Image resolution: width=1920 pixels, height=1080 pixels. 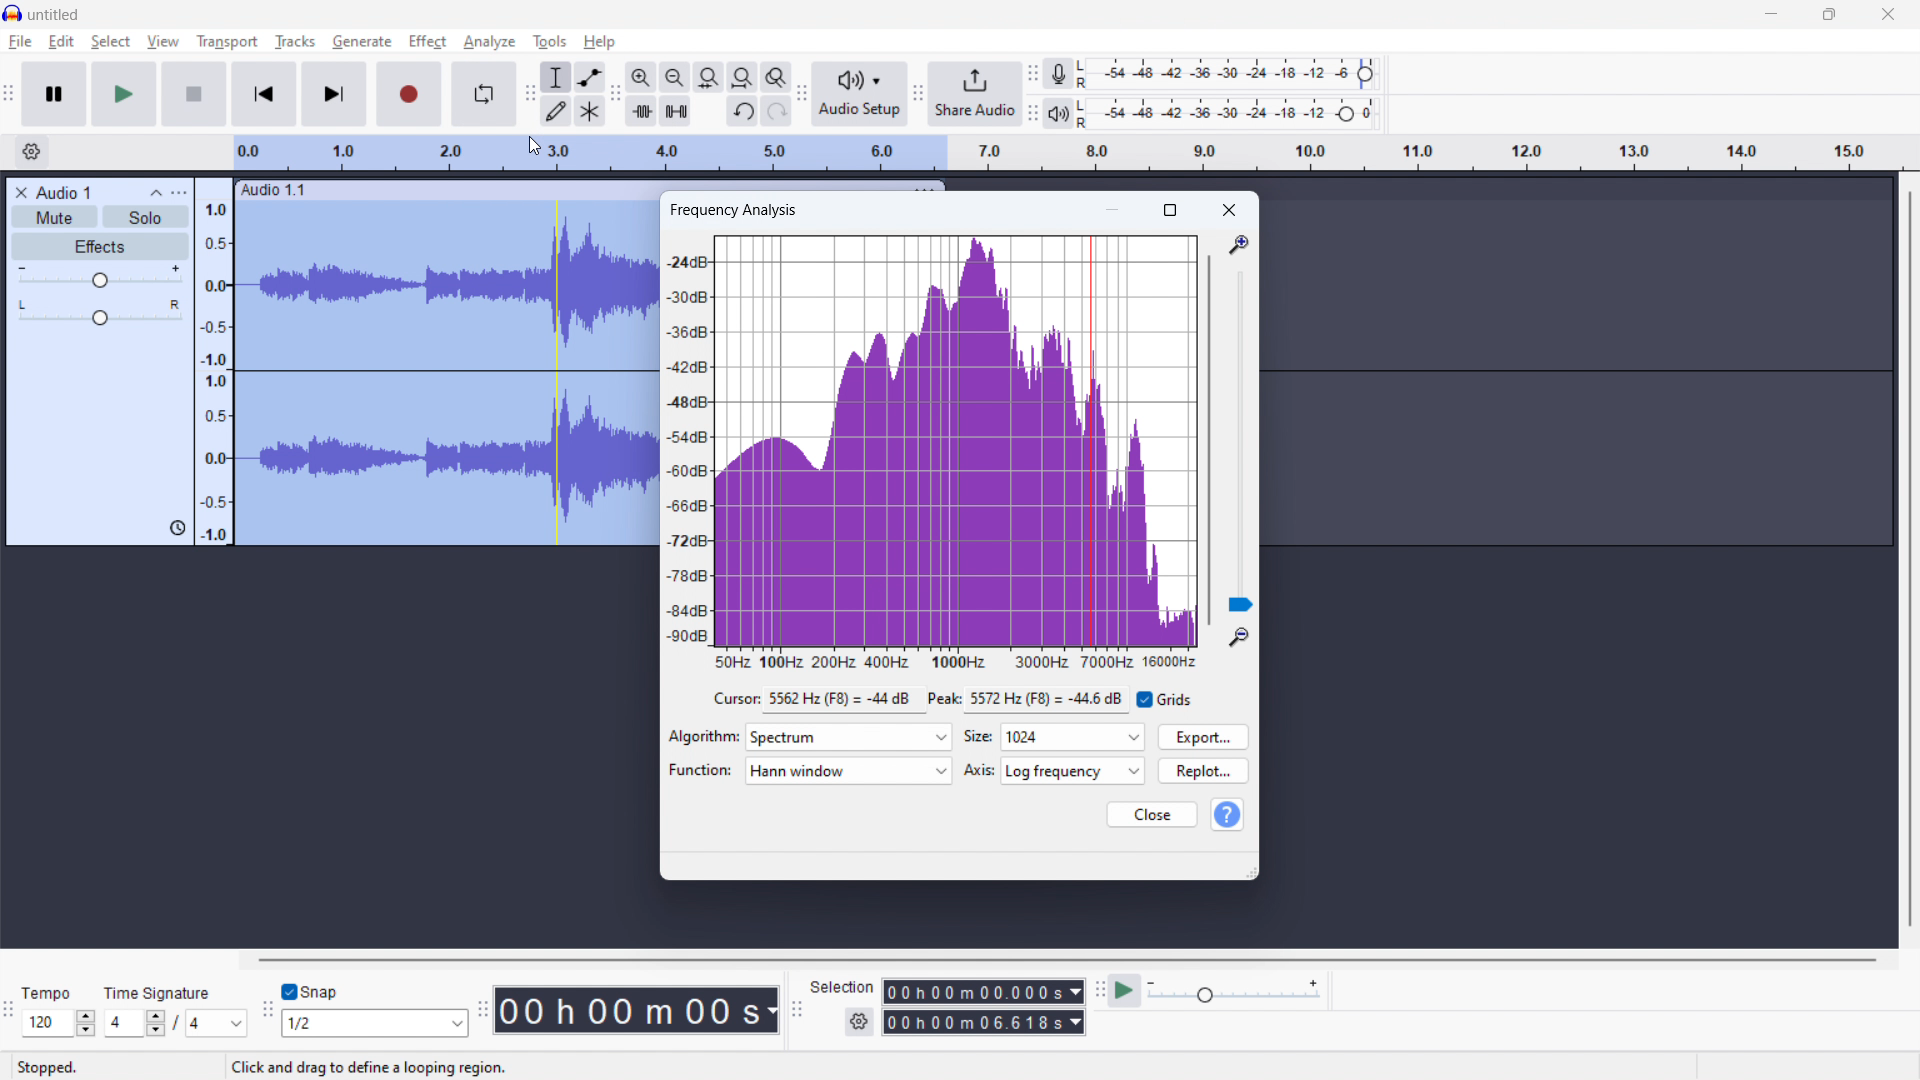 What do you see at coordinates (641, 110) in the screenshot?
I see `trim audio outside selection` at bounding box center [641, 110].